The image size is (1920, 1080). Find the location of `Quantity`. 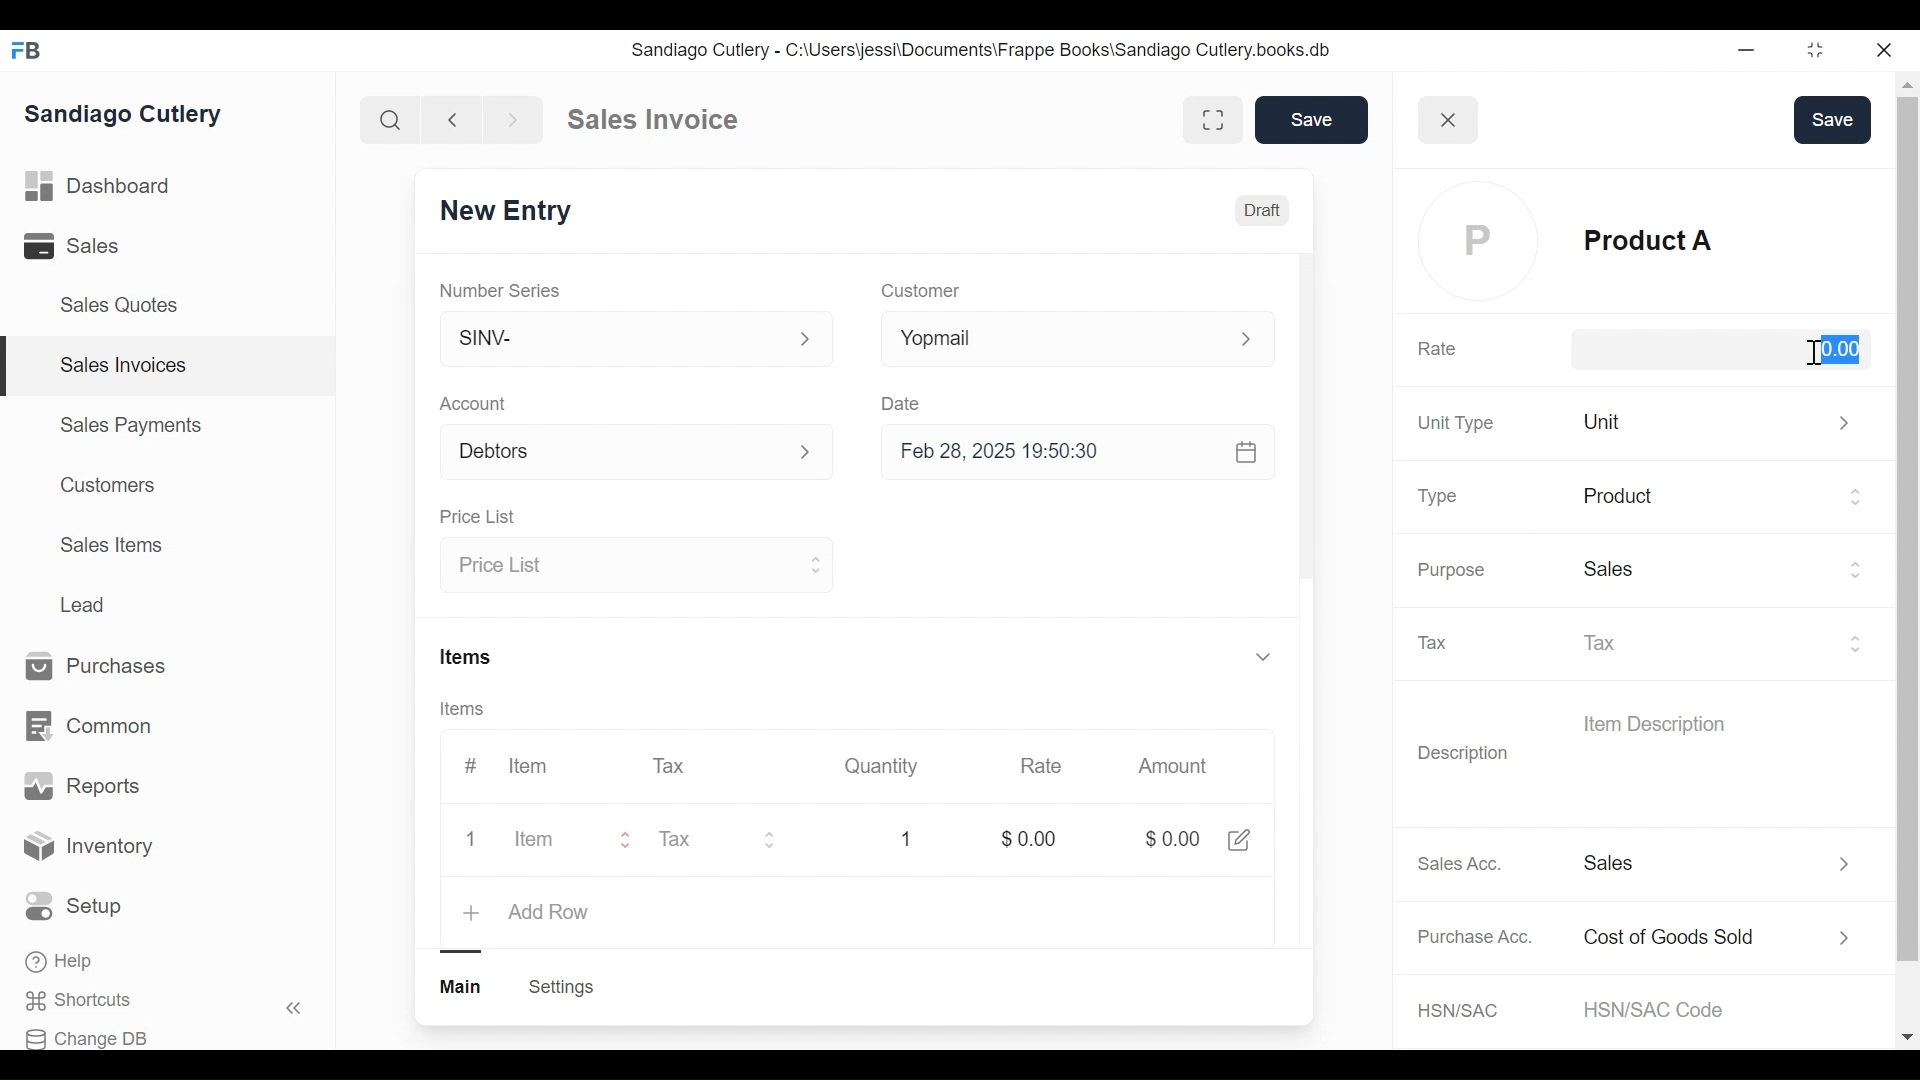

Quantity is located at coordinates (880, 766).